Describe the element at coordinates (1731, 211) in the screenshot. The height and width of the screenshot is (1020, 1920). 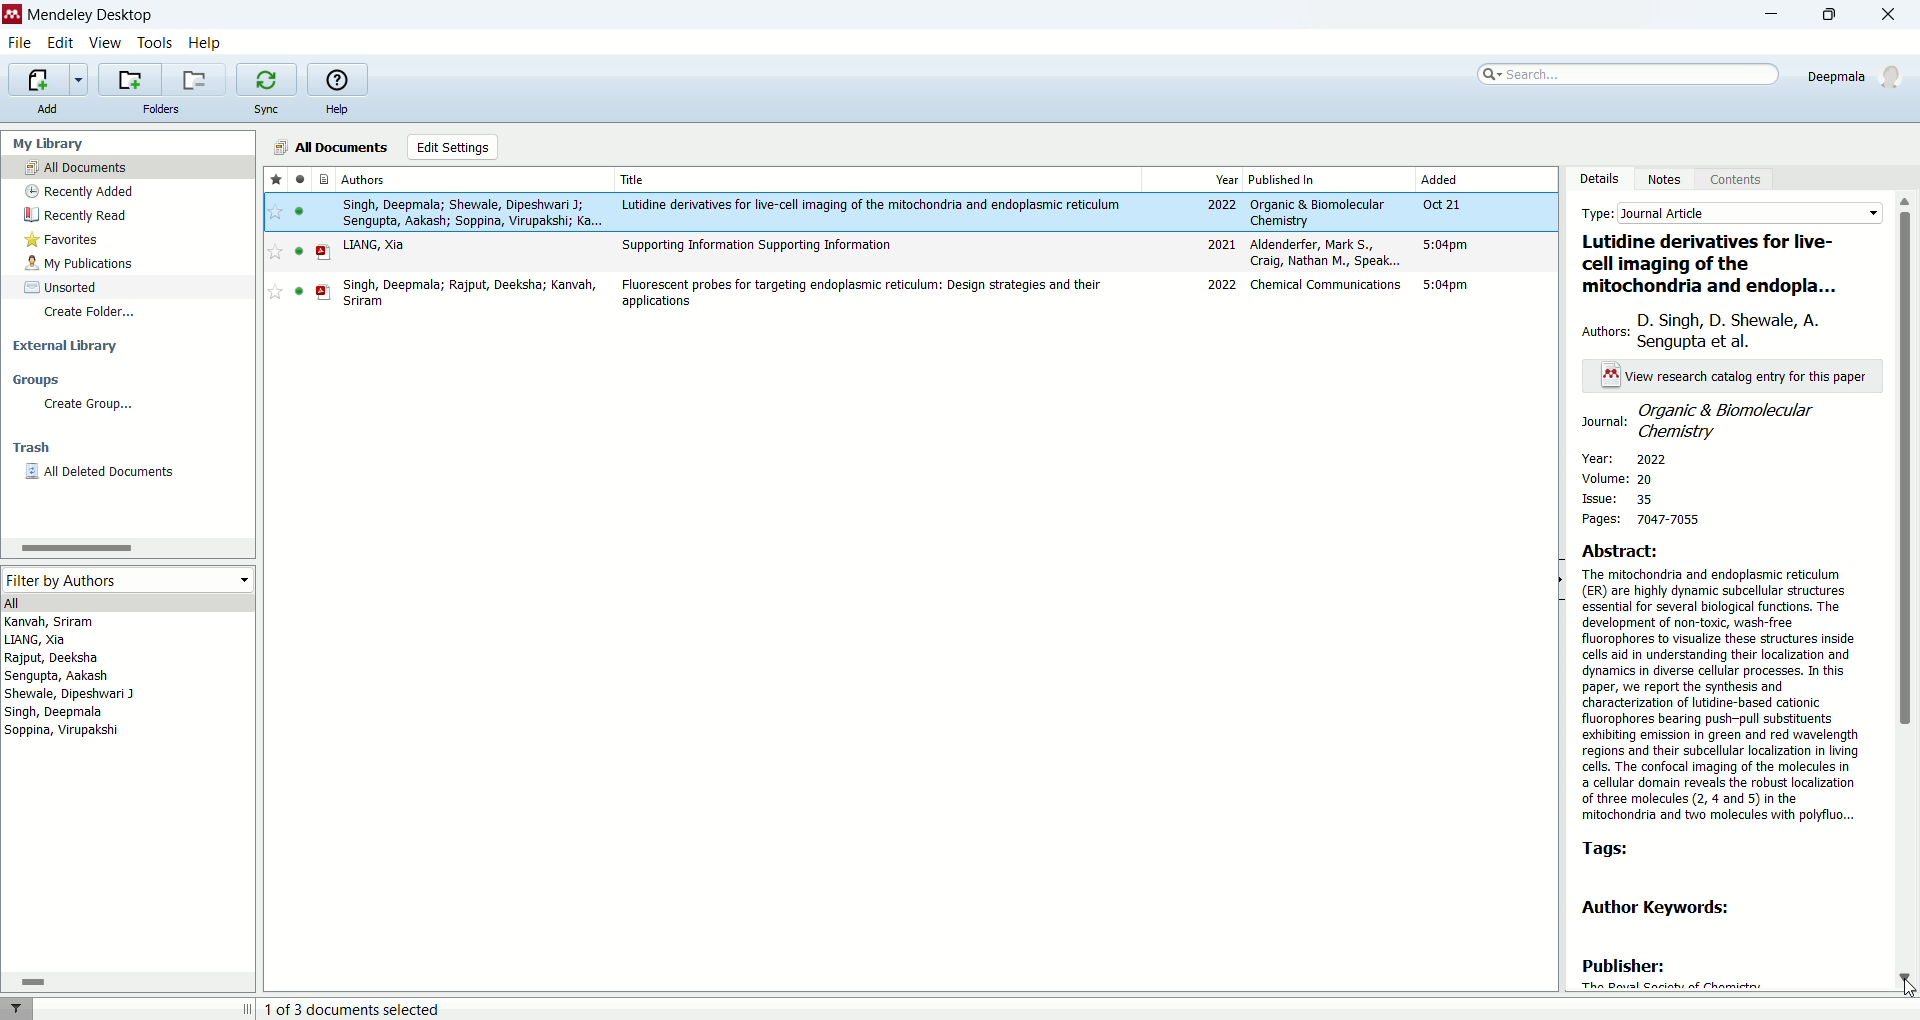
I see `type: journal article` at that location.